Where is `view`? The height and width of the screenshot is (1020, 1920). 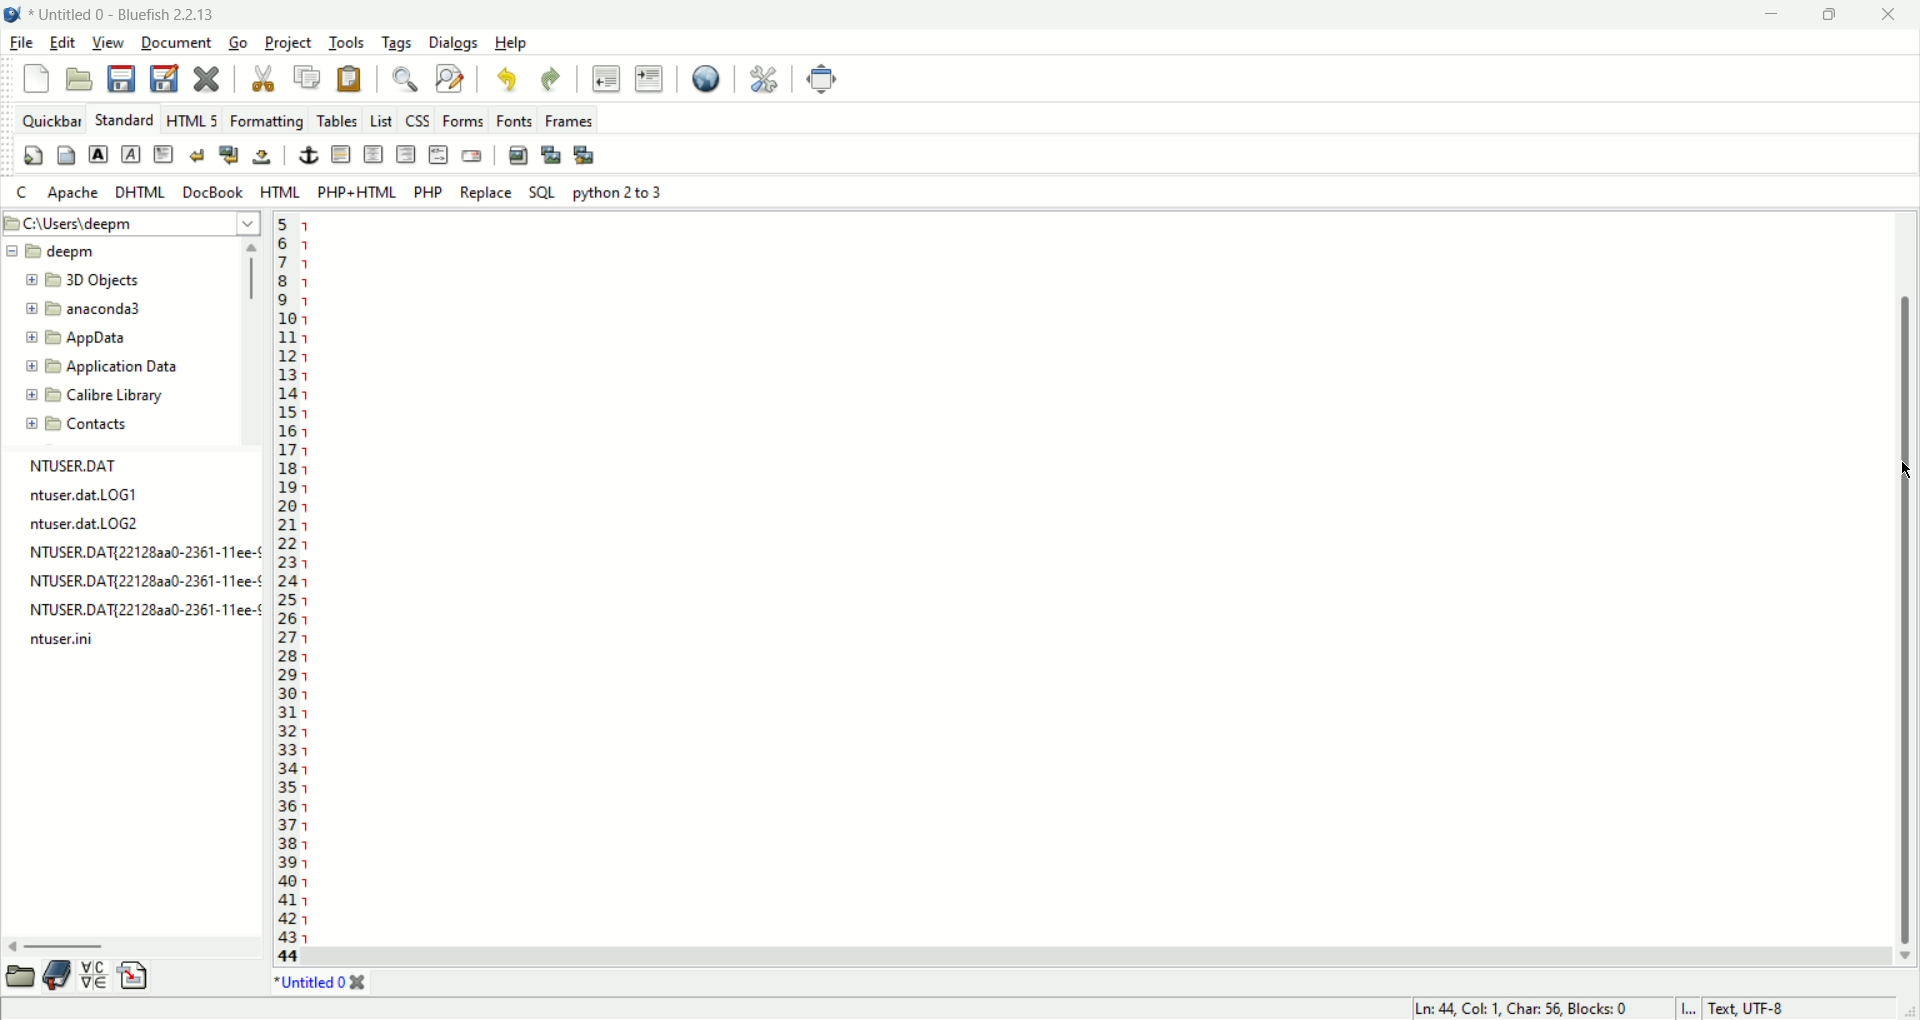
view is located at coordinates (109, 42).